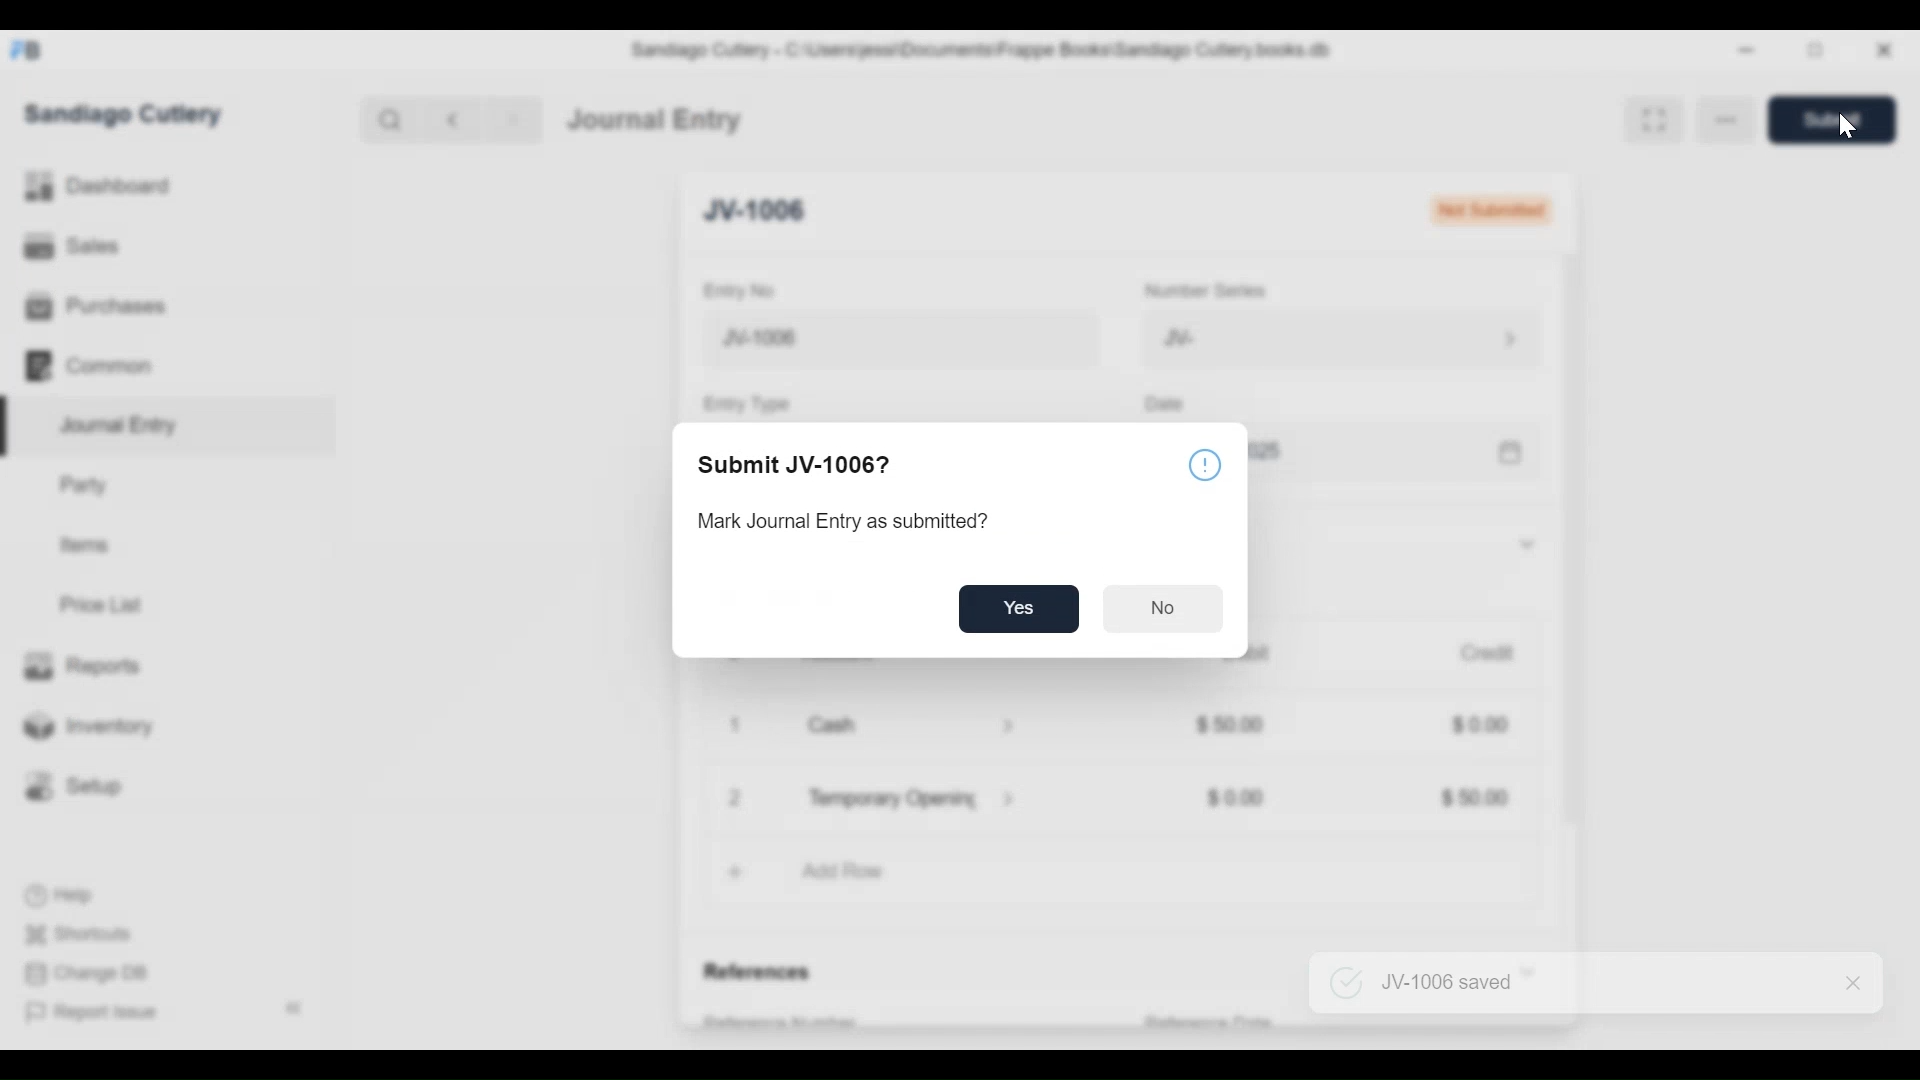 Image resolution: width=1920 pixels, height=1080 pixels. What do you see at coordinates (1166, 609) in the screenshot?
I see `No` at bounding box center [1166, 609].